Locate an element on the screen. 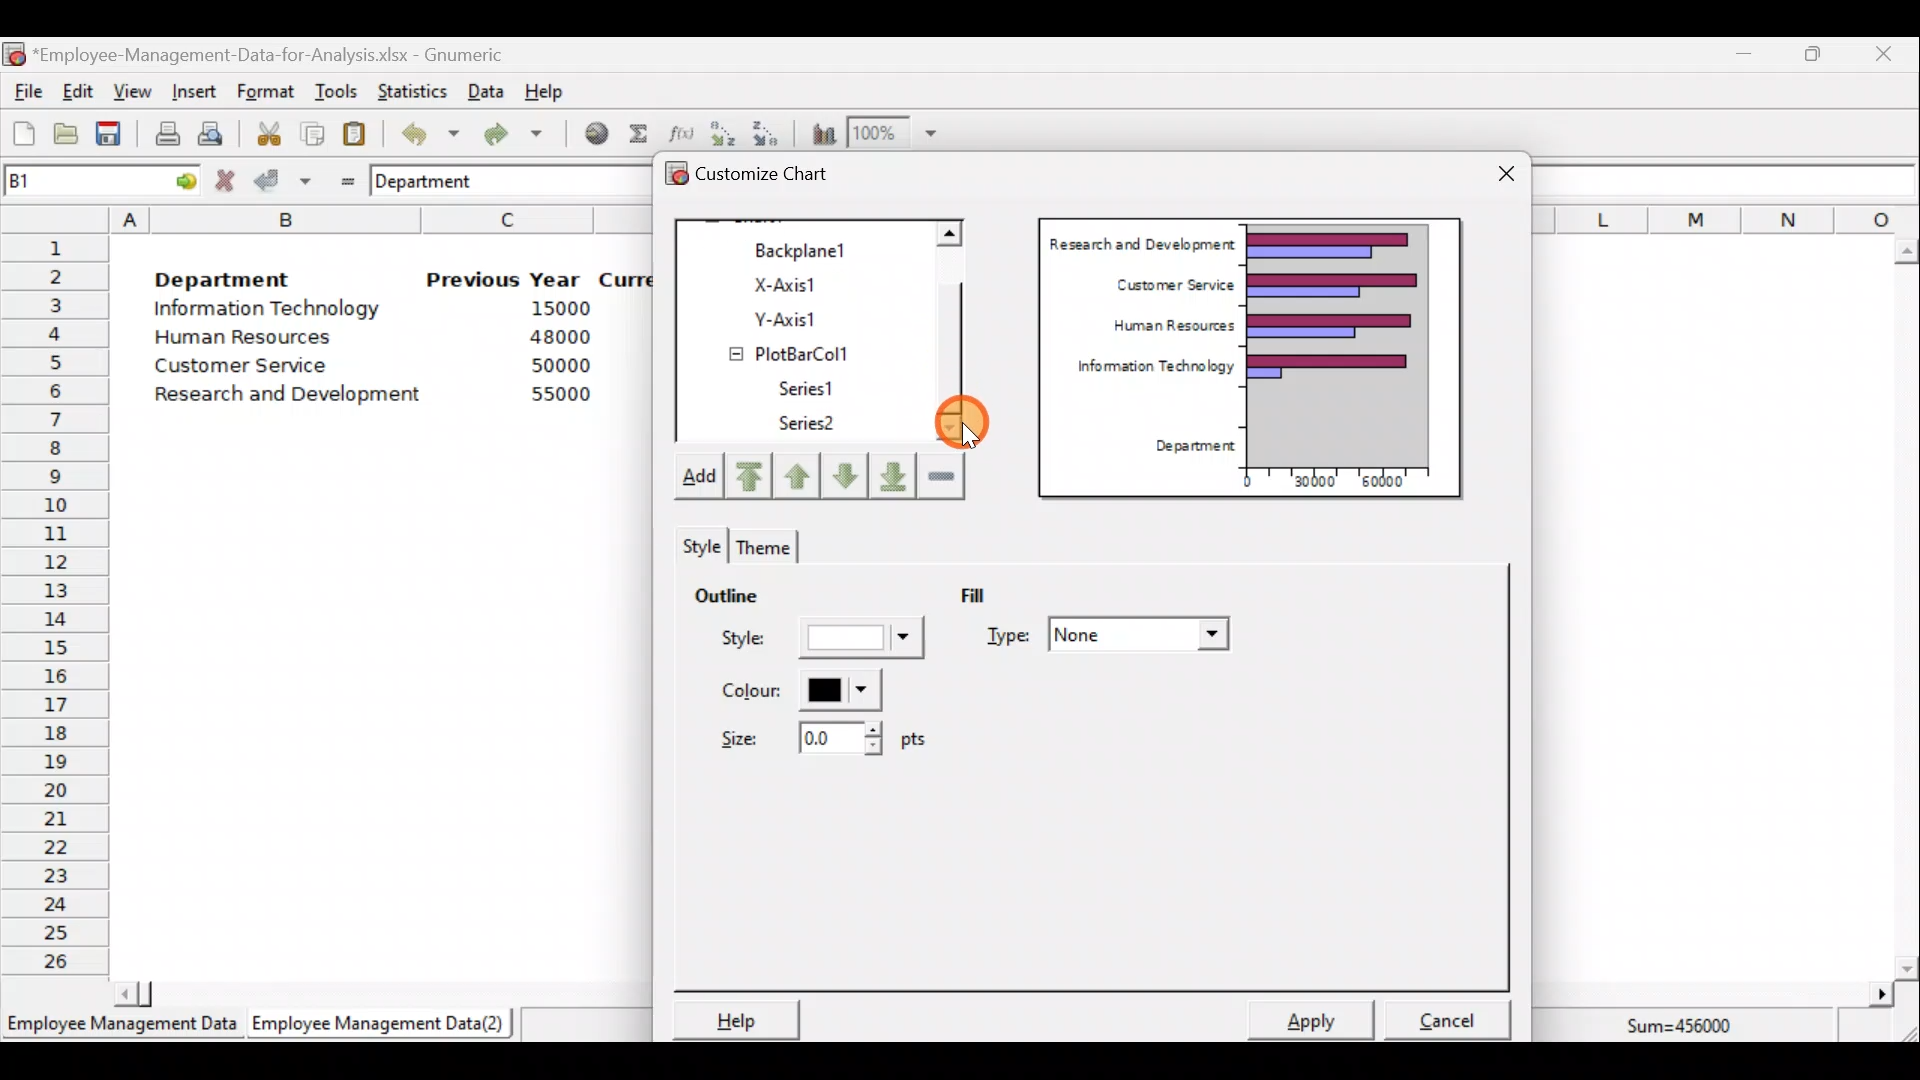 Image resolution: width=1920 pixels, height=1080 pixels. 48000 is located at coordinates (559, 337).